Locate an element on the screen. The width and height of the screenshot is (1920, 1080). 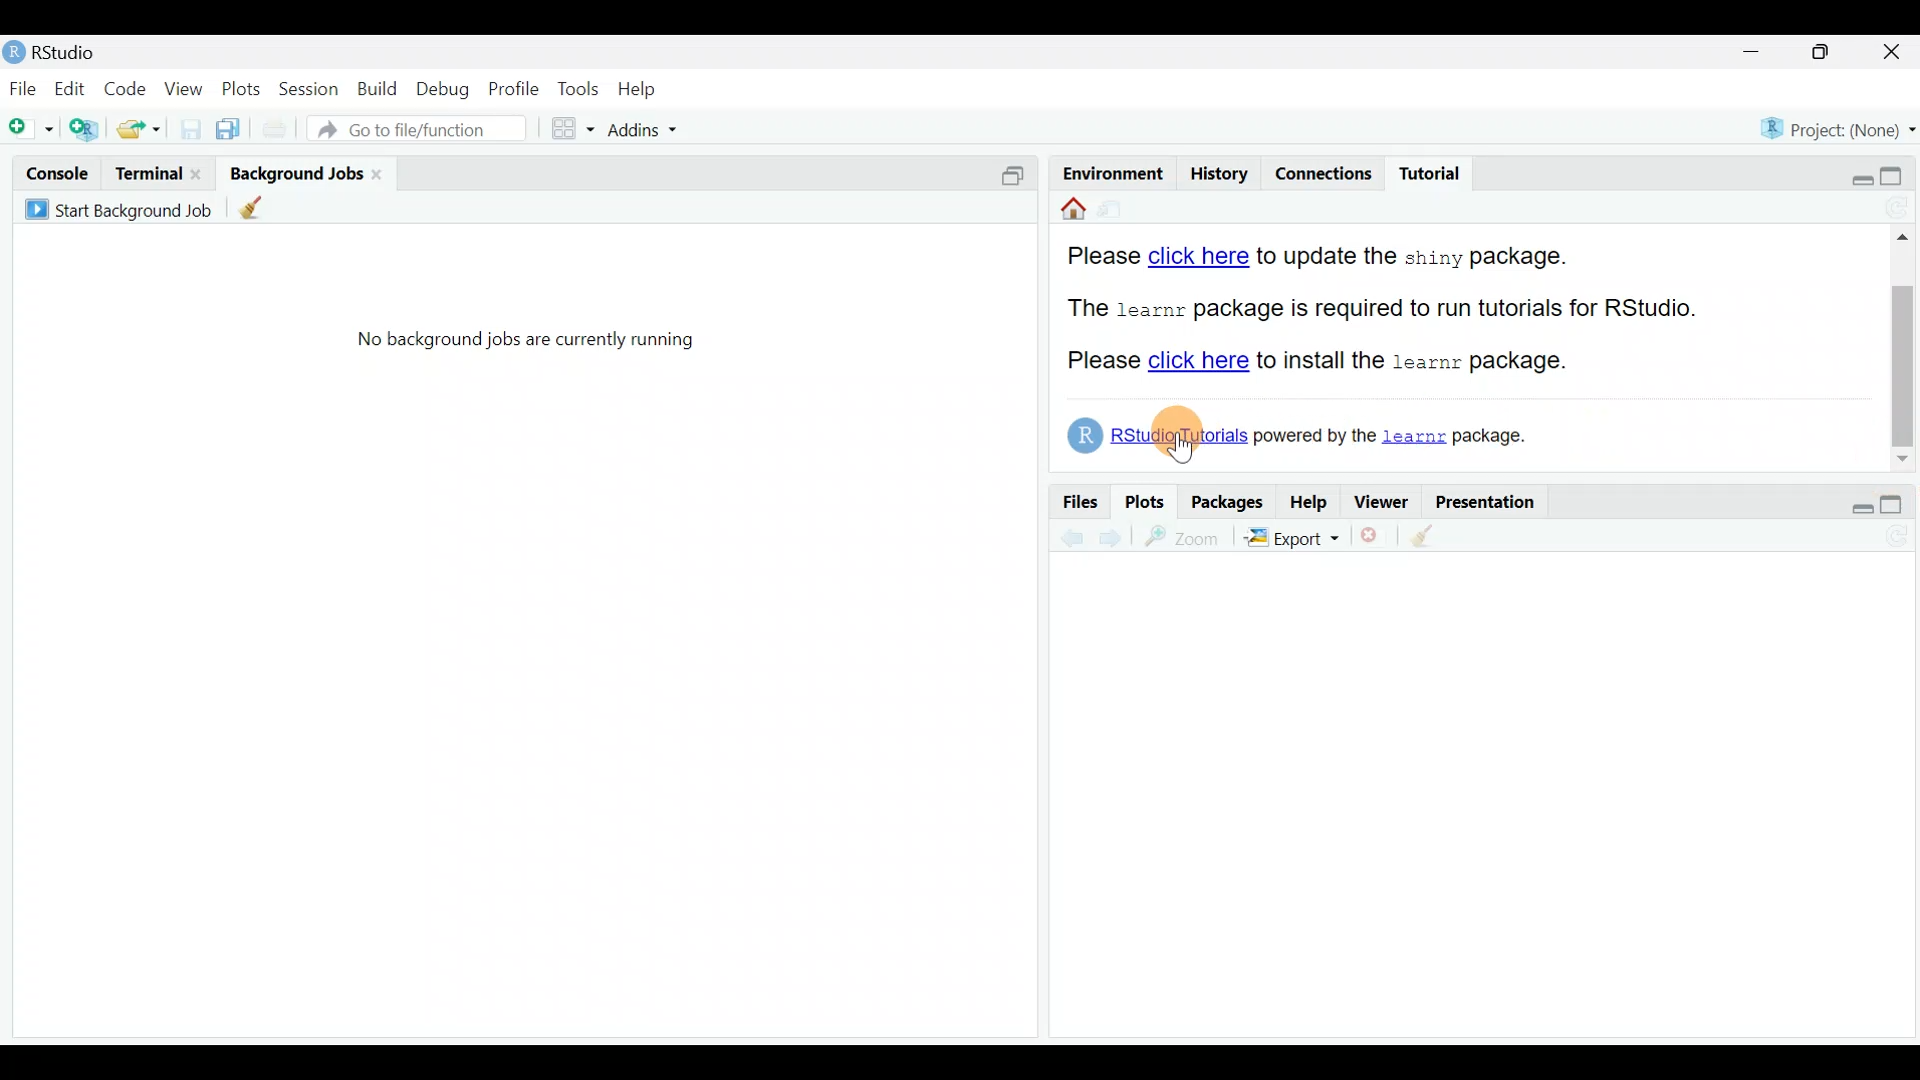
Plots is located at coordinates (1144, 502).